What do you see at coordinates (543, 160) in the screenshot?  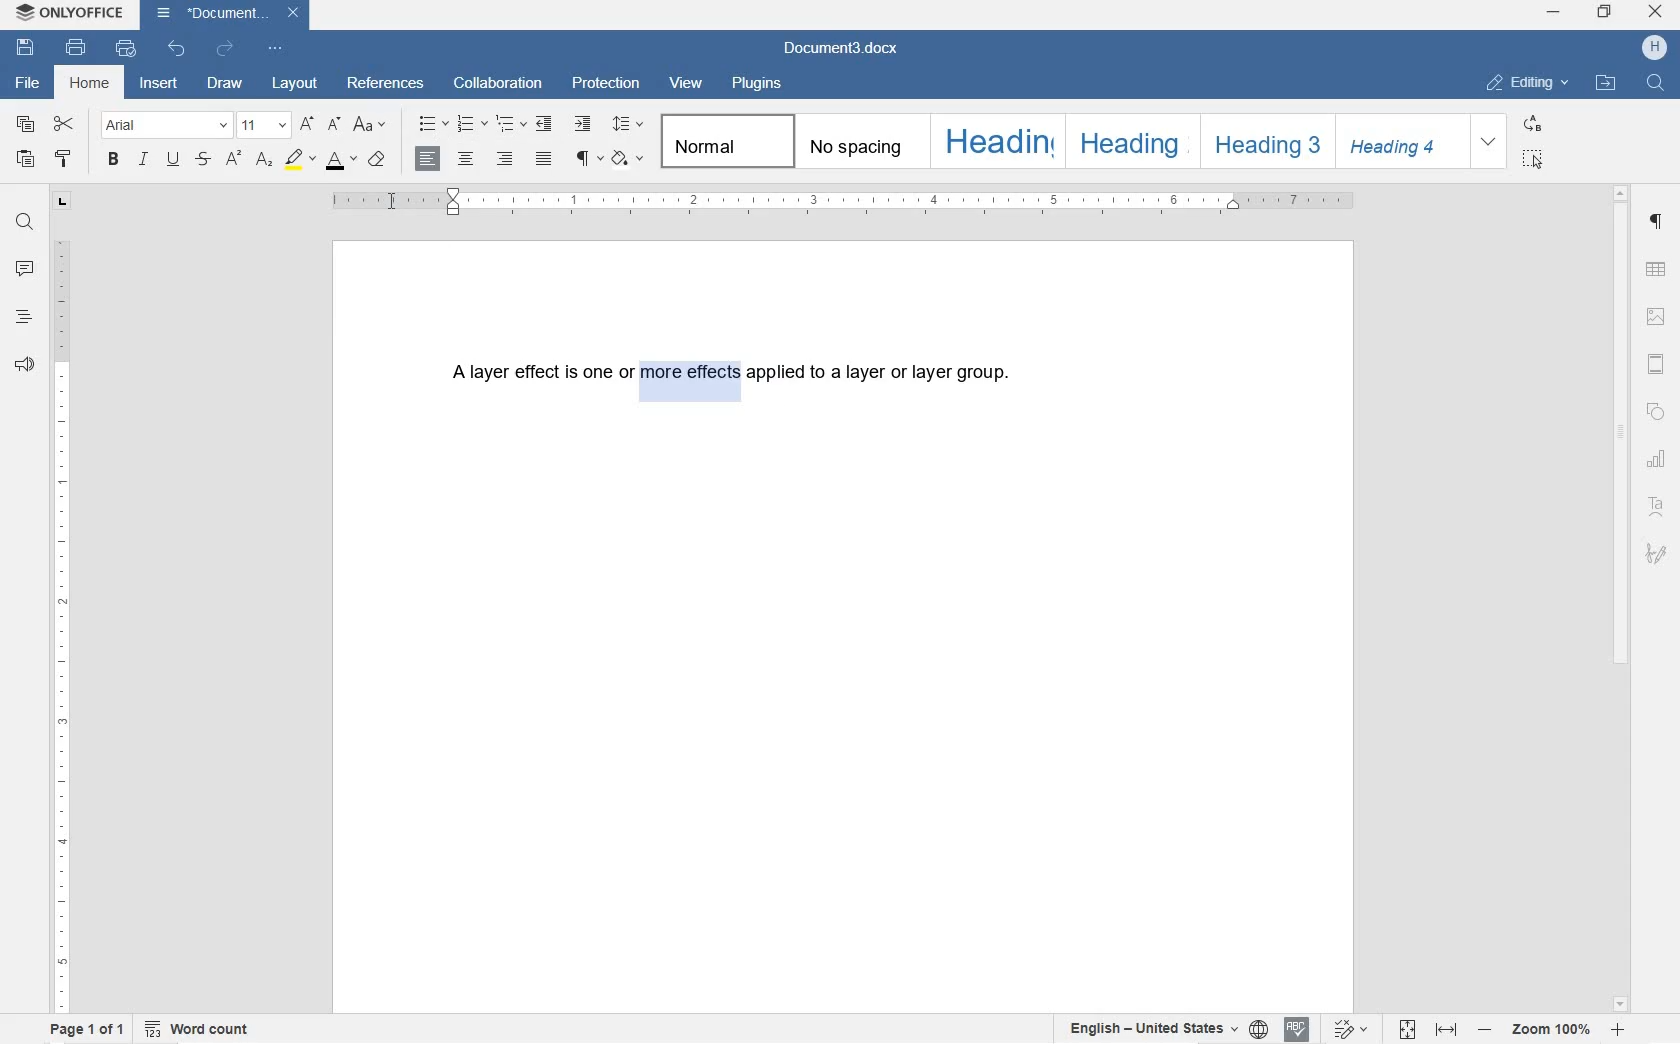 I see `JUSTIFIED` at bounding box center [543, 160].